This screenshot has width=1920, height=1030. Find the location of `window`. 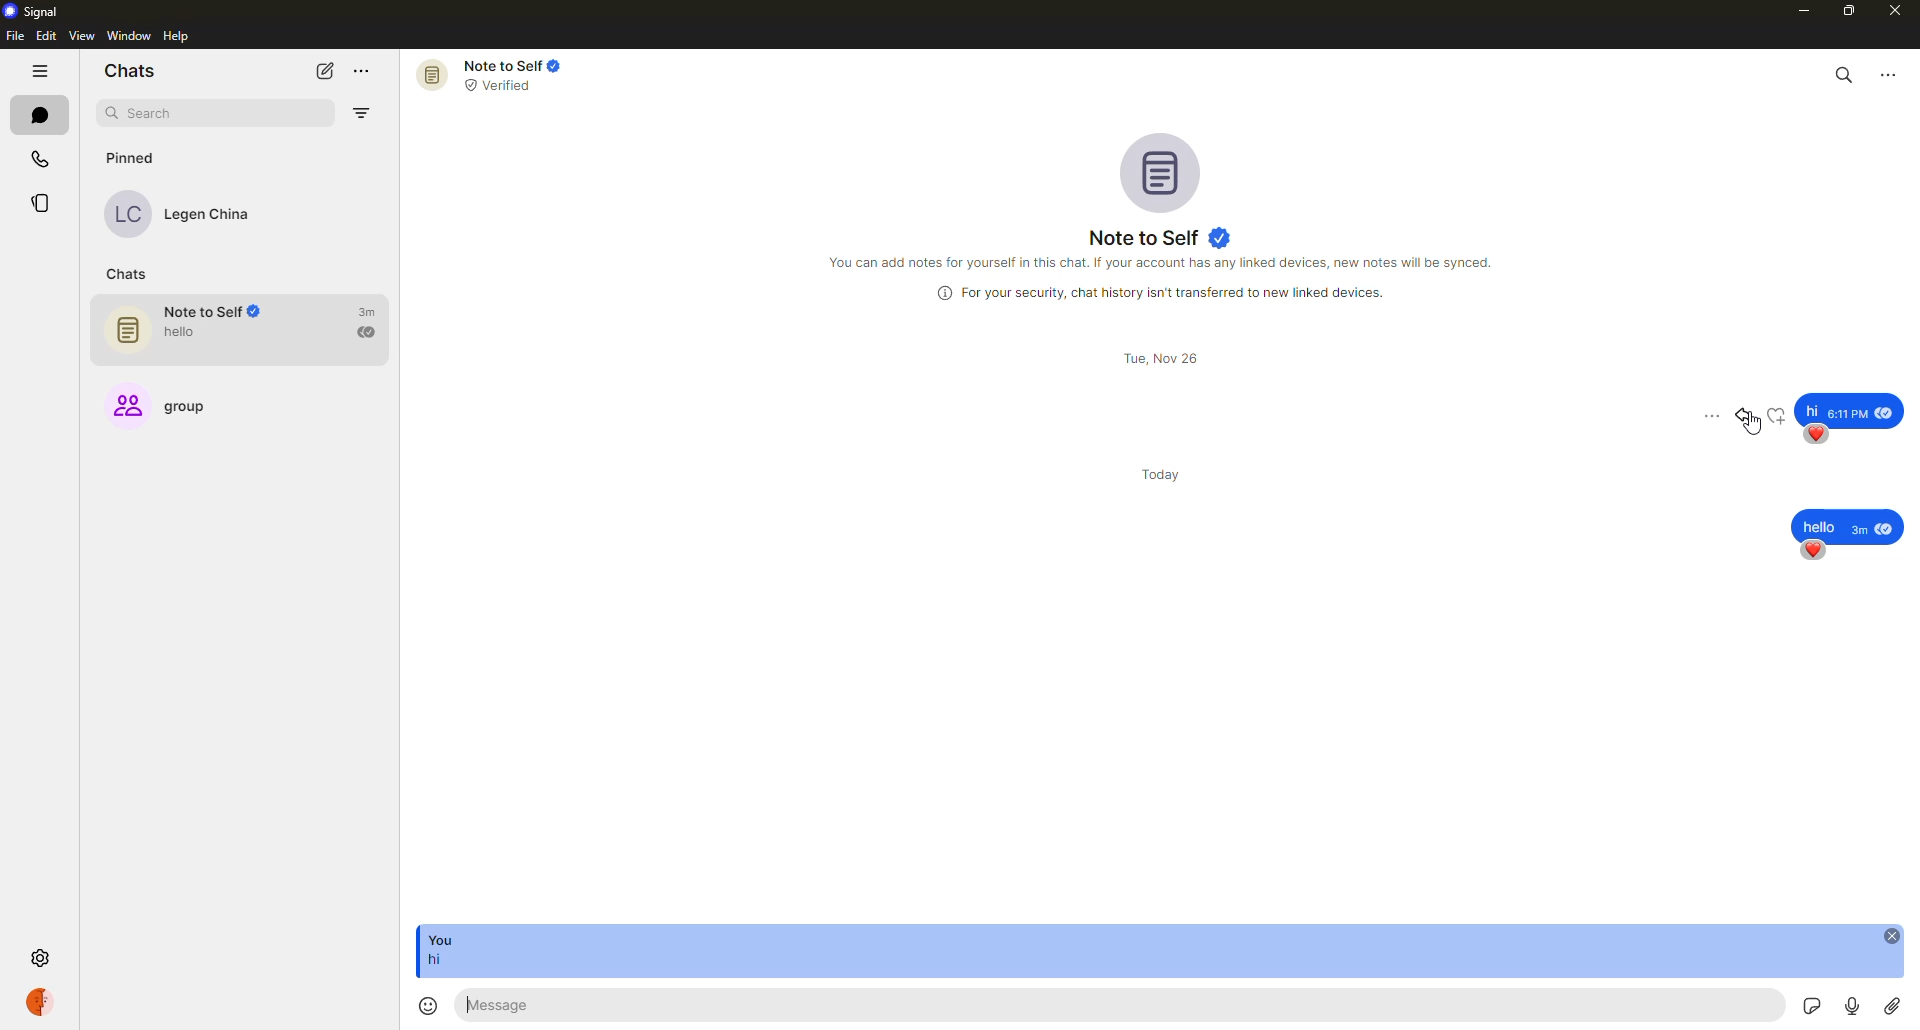

window is located at coordinates (128, 36).